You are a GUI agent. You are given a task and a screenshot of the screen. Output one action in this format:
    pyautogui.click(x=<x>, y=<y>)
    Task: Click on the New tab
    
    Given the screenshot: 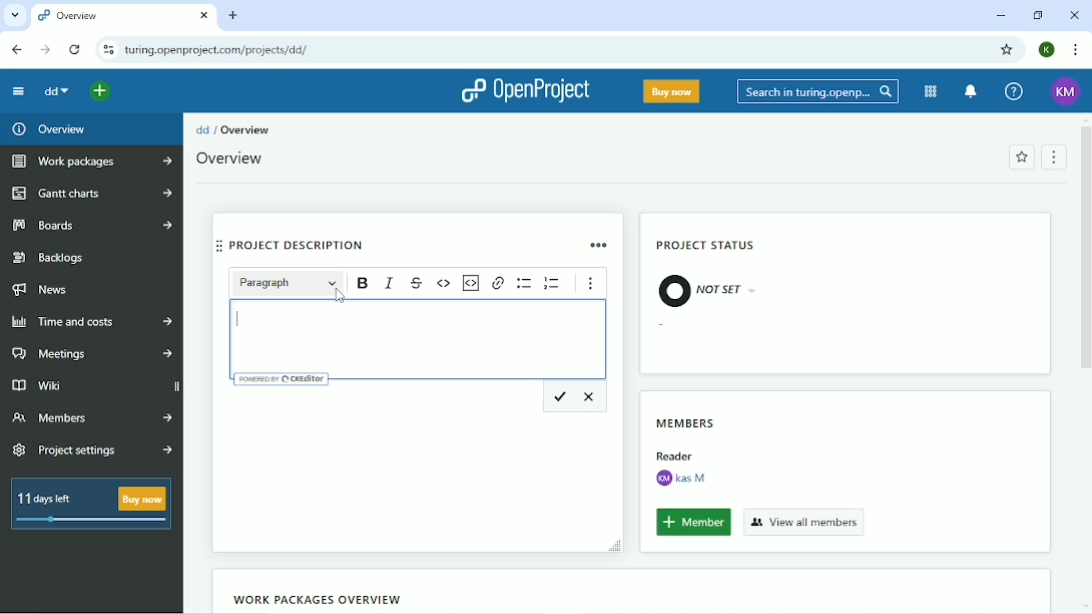 What is the action you would take?
    pyautogui.click(x=234, y=15)
    